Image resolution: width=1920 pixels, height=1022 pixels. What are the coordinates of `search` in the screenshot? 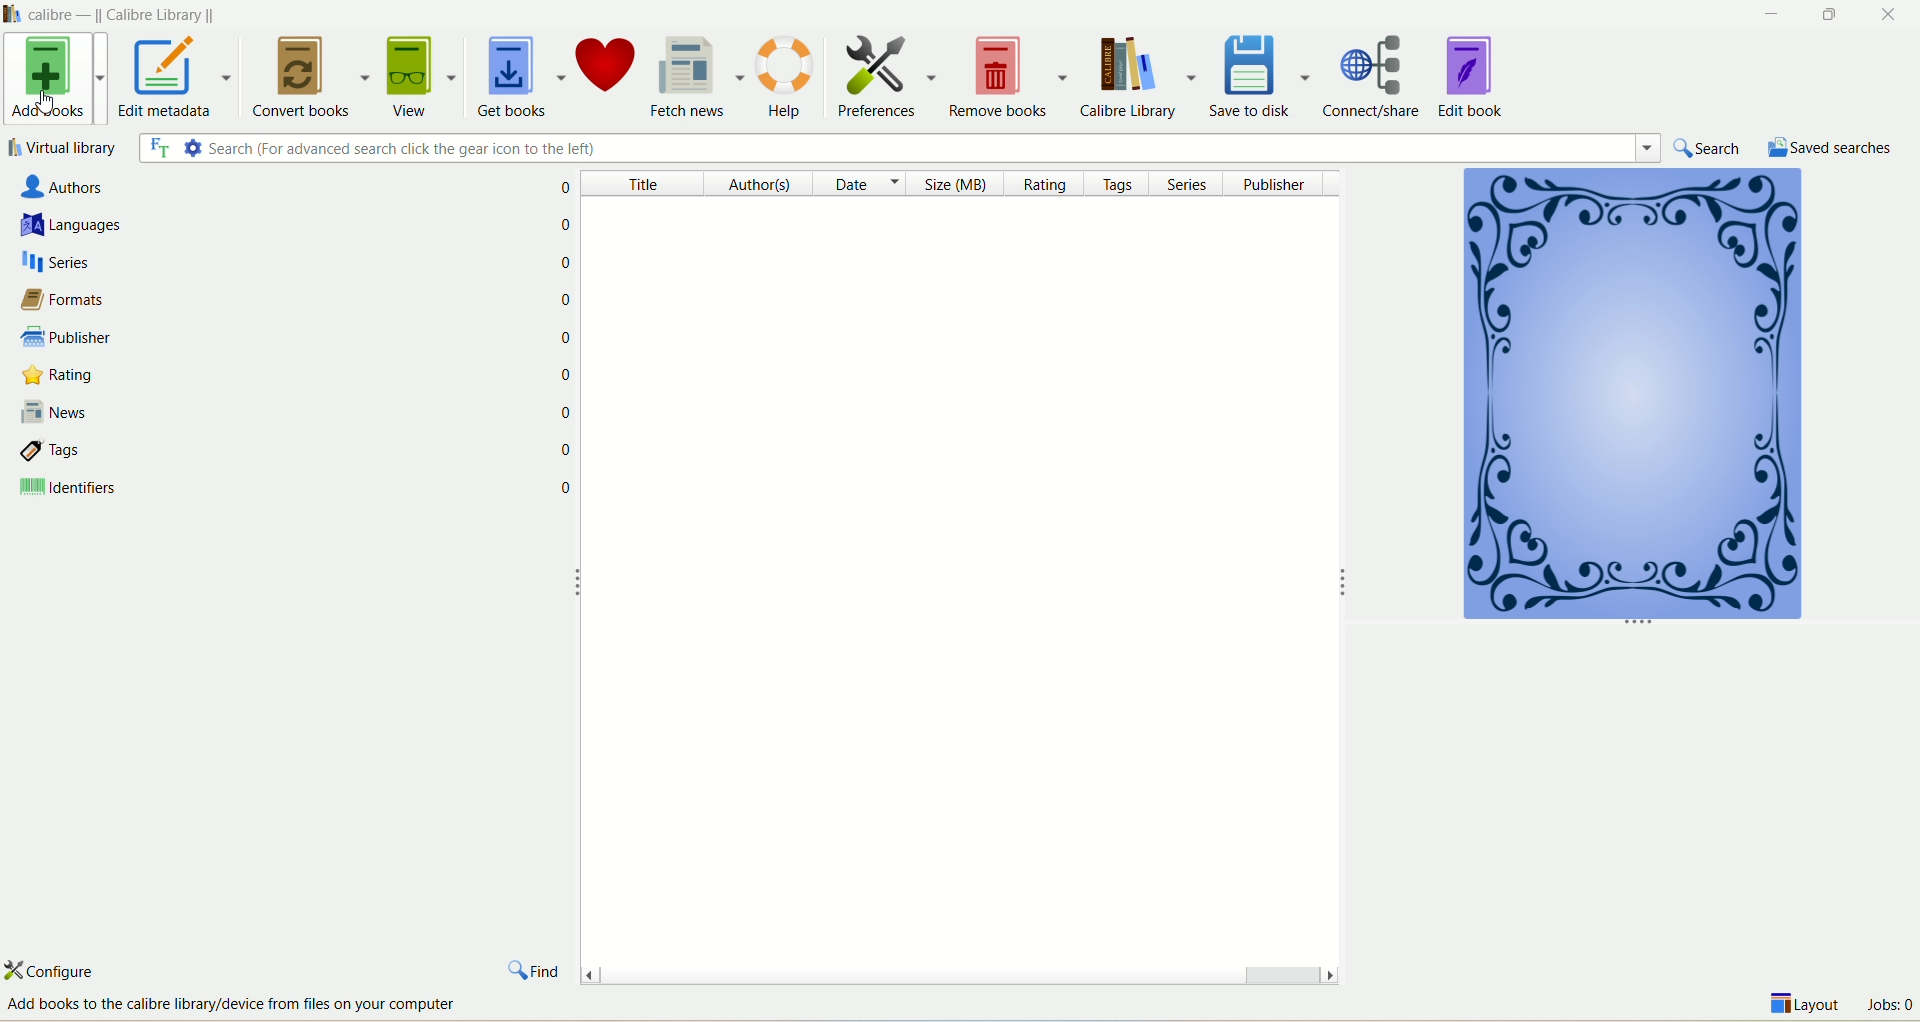 It's located at (901, 150).